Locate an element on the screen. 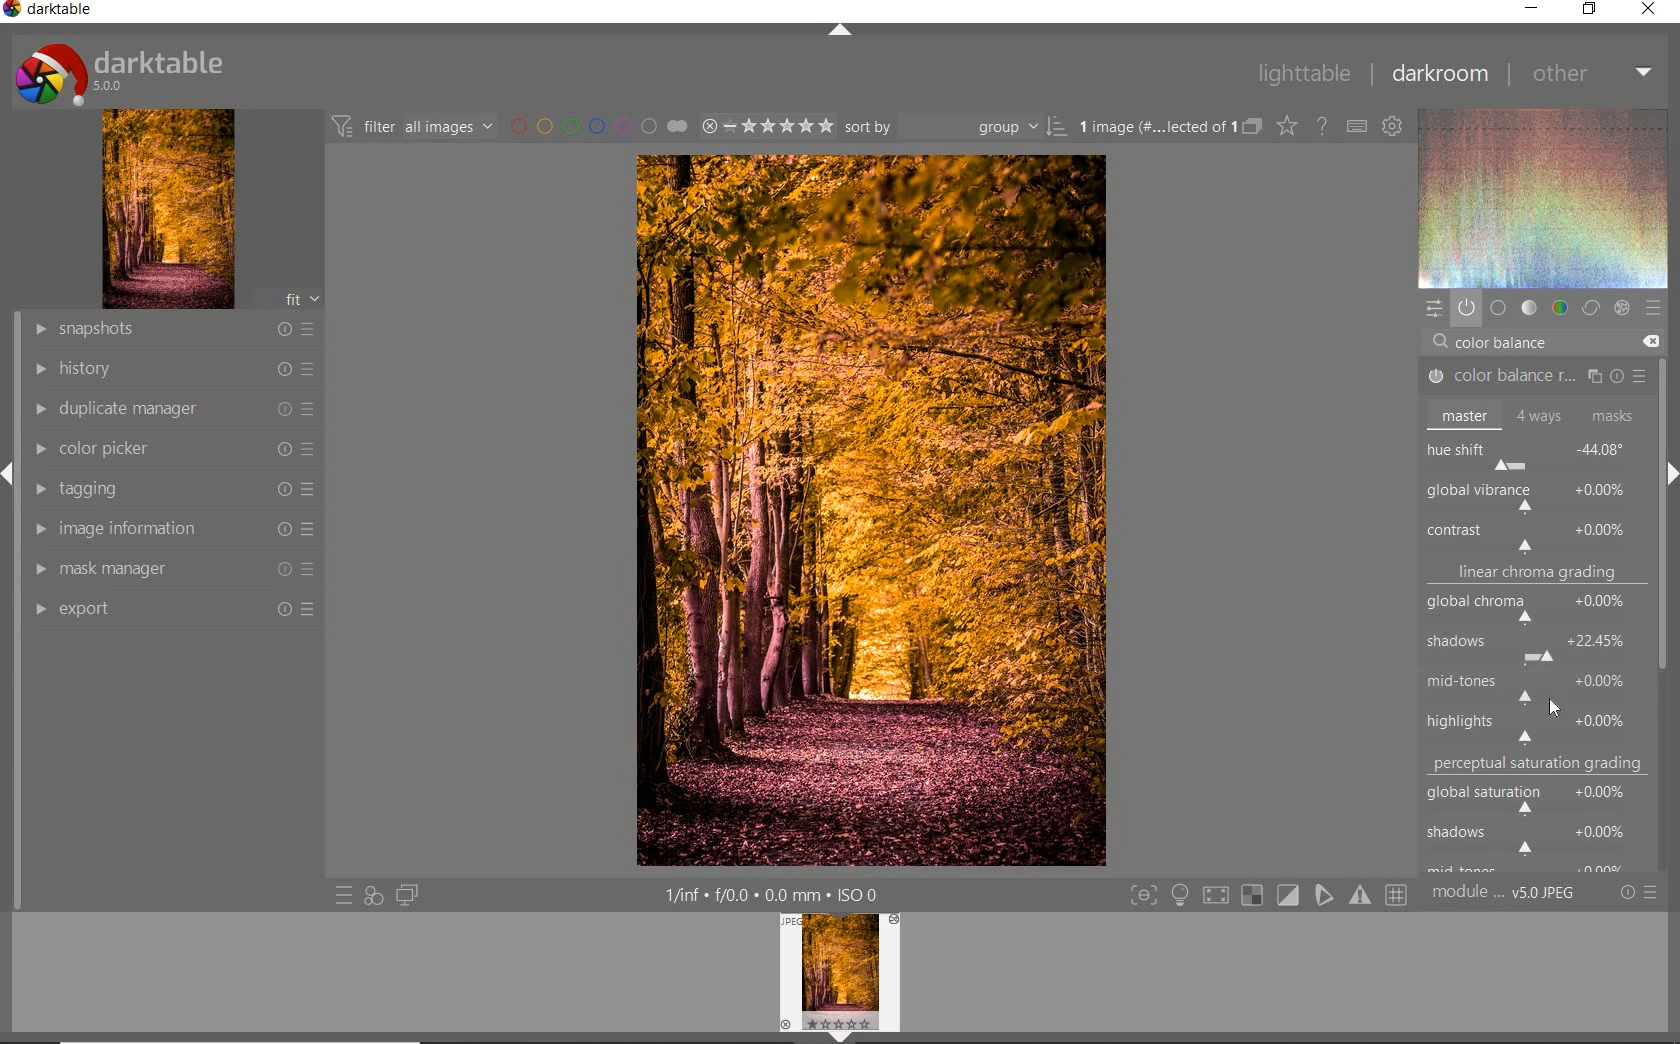 The height and width of the screenshot is (1044, 1680). history is located at coordinates (173, 367).